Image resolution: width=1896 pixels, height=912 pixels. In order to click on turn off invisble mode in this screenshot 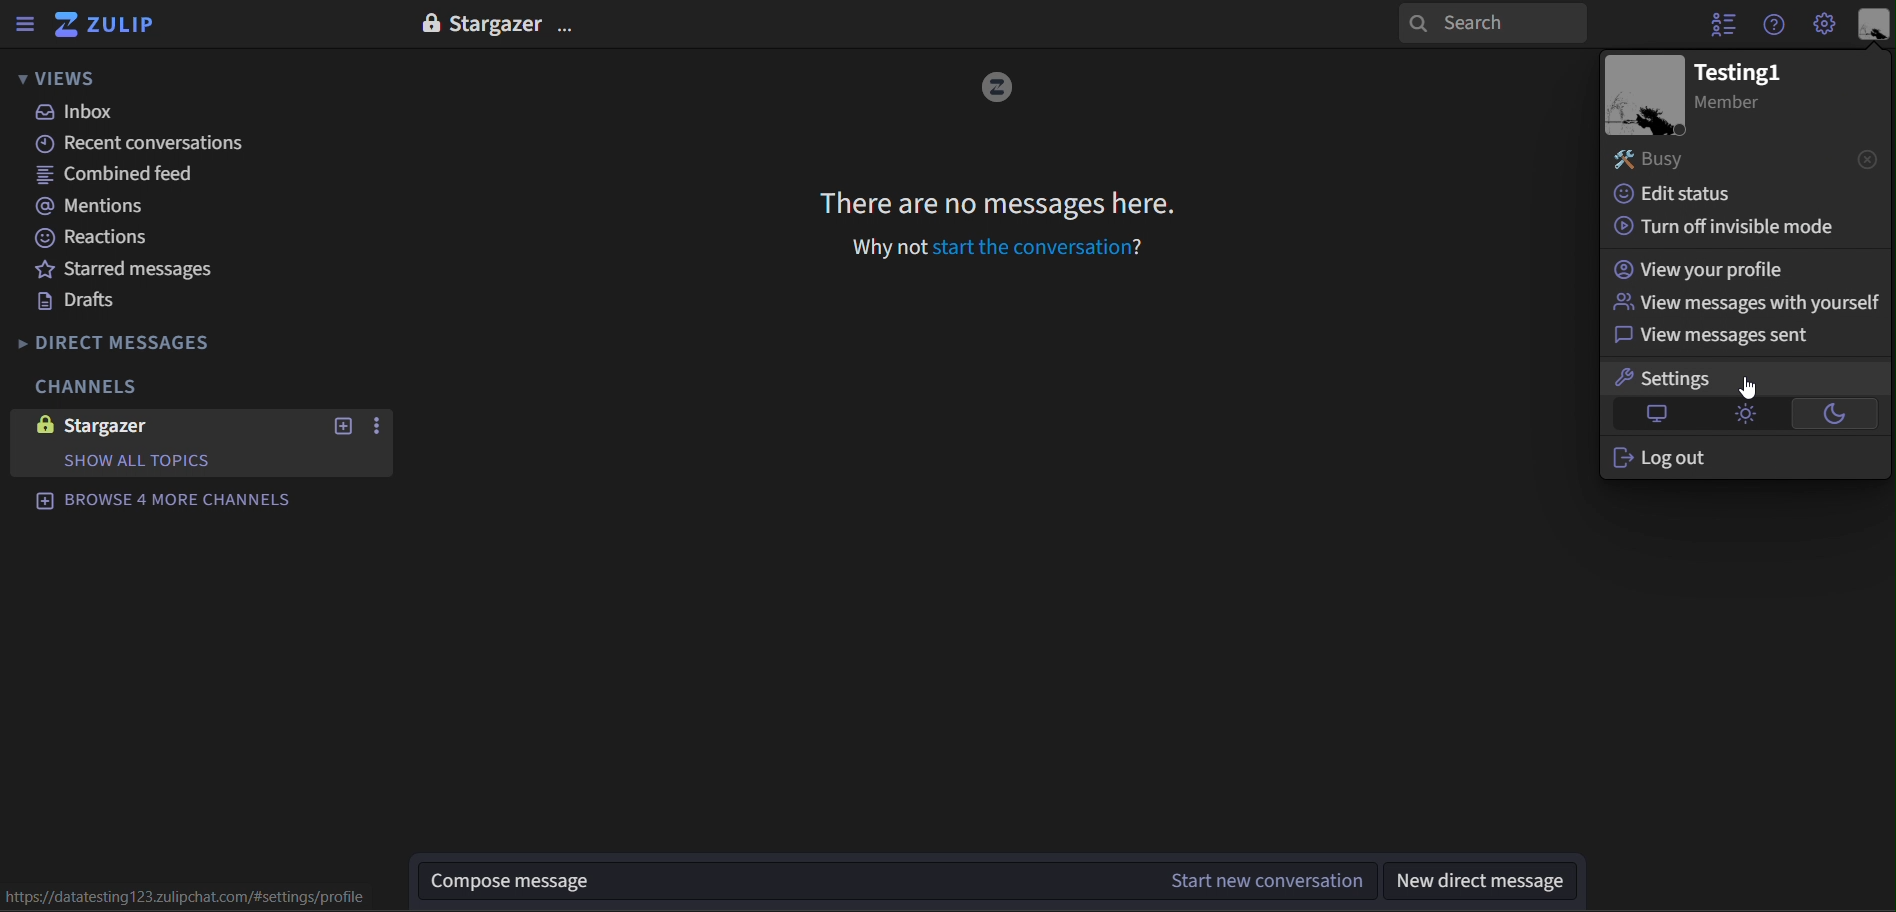, I will do `click(1723, 224)`.